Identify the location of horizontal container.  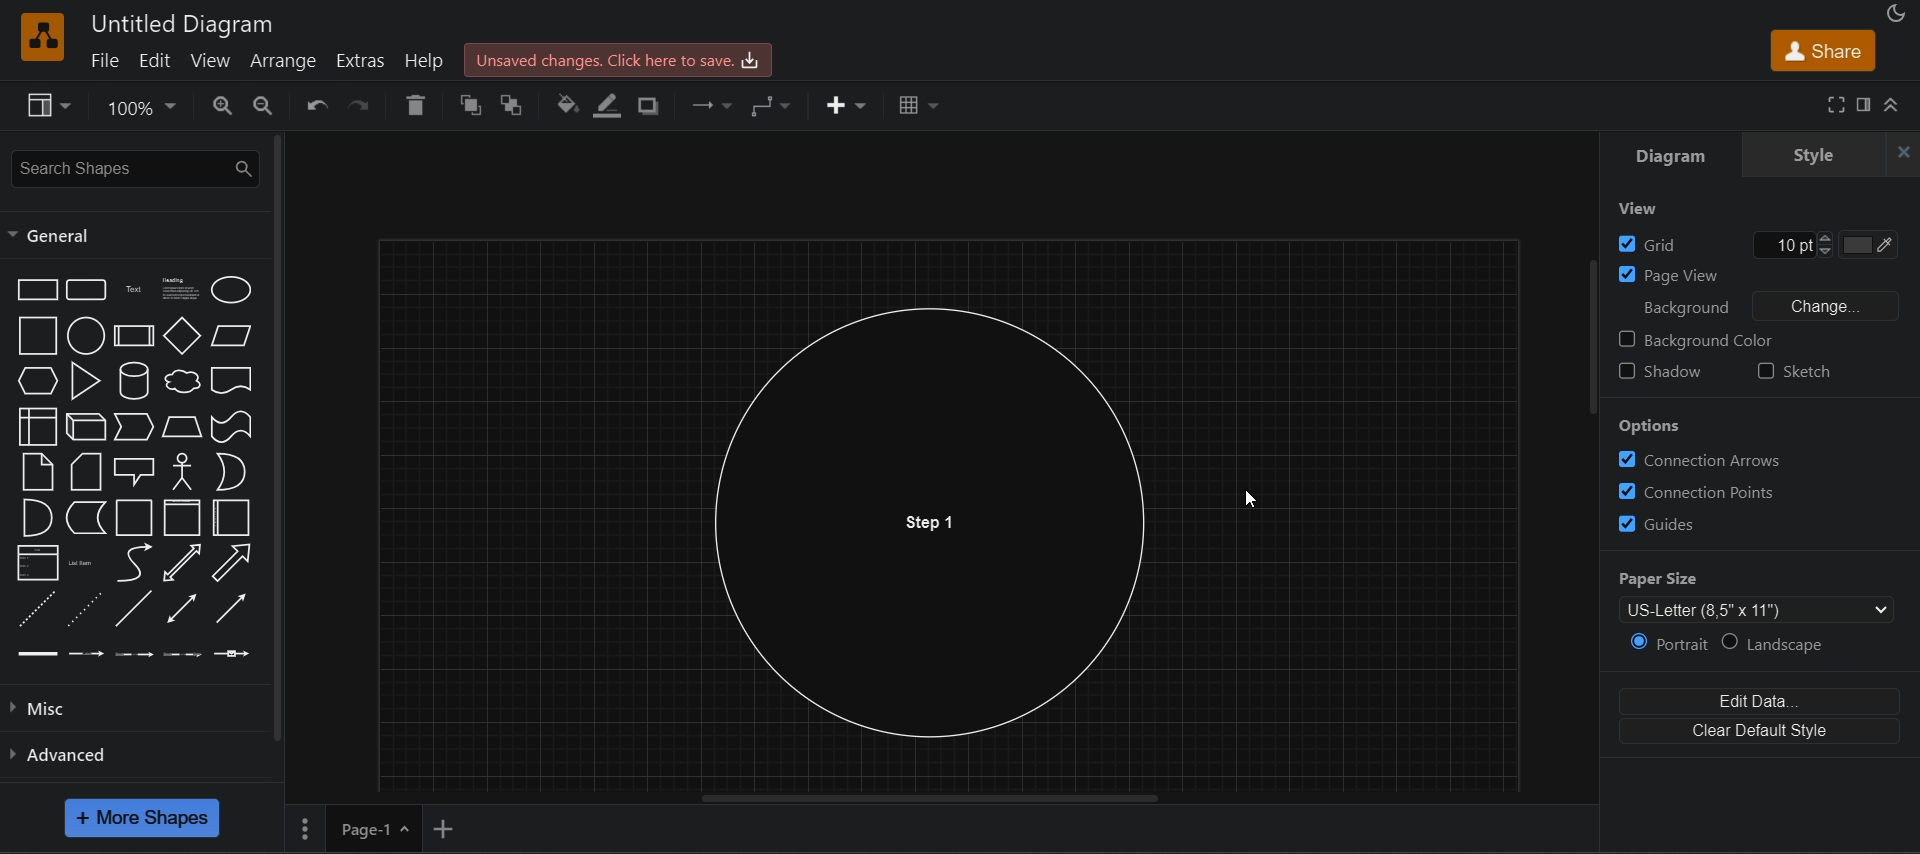
(234, 518).